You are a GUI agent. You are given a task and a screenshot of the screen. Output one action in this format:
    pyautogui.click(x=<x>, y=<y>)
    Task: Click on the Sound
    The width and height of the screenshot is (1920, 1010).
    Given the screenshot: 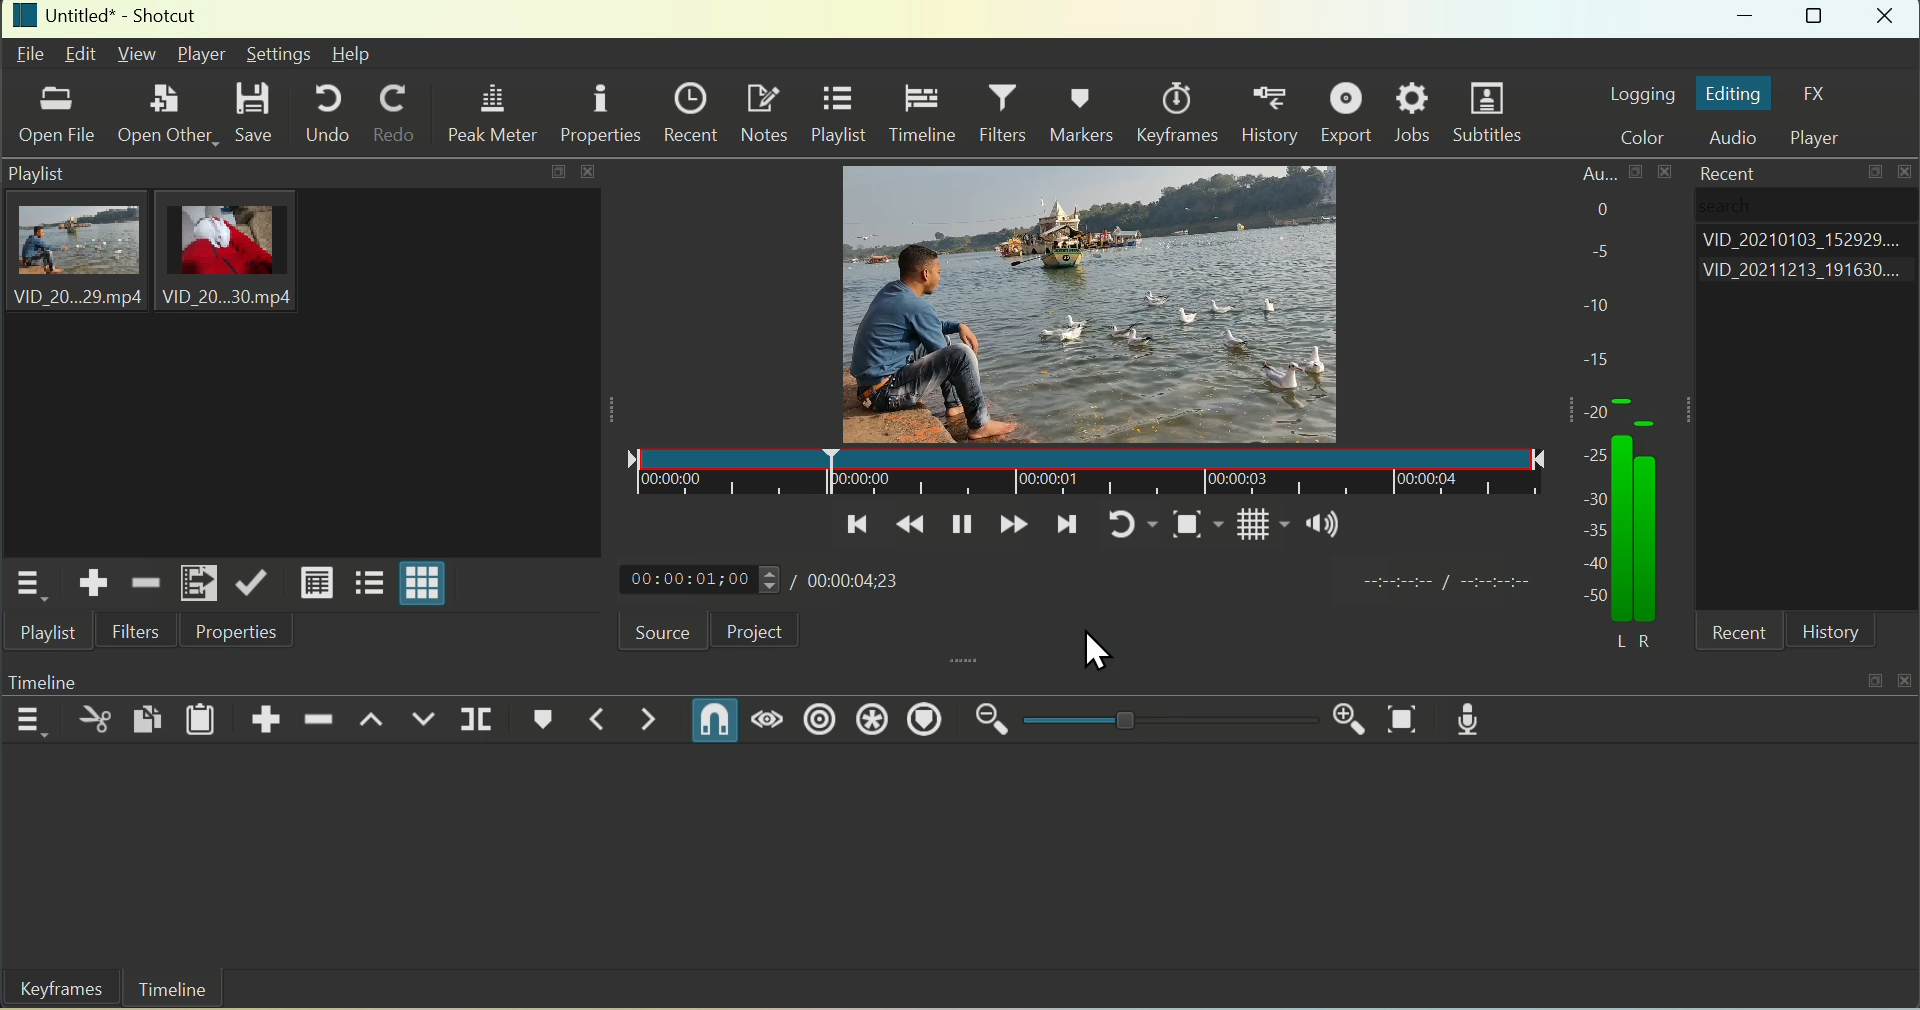 What is the action you would take?
    pyautogui.click(x=1325, y=528)
    